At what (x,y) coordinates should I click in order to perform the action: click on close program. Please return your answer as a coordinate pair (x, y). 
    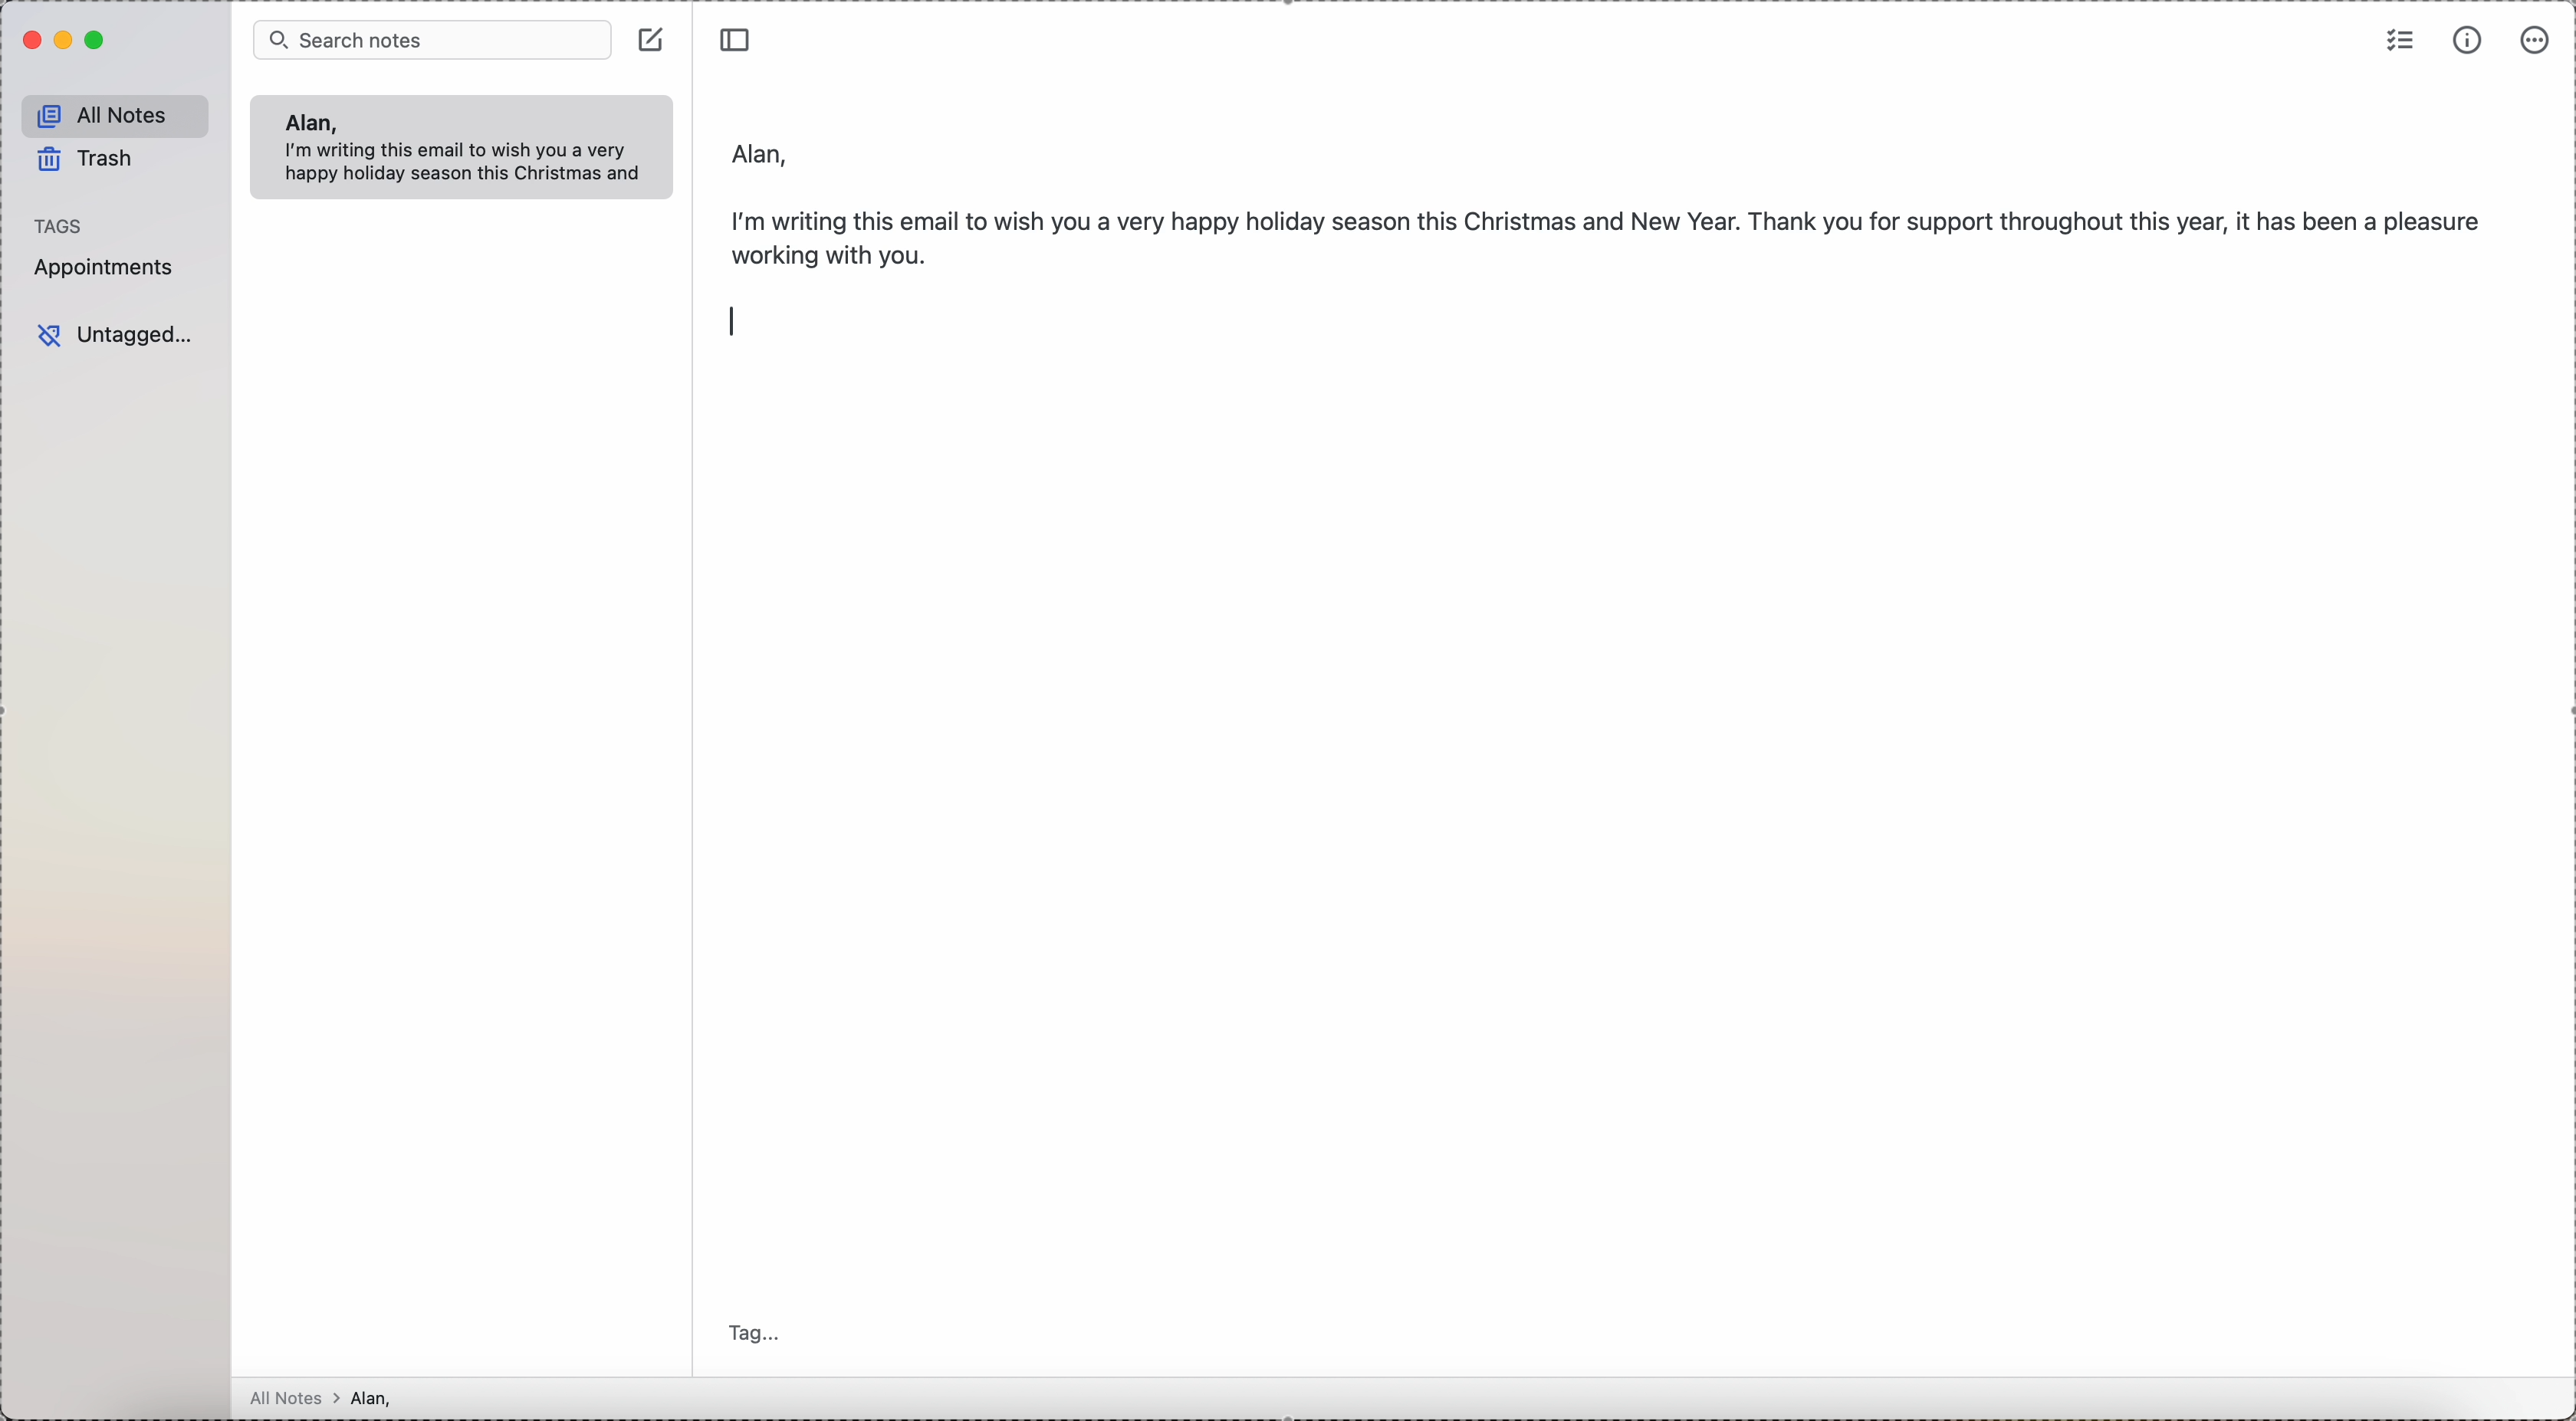
    Looking at the image, I should click on (29, 41).